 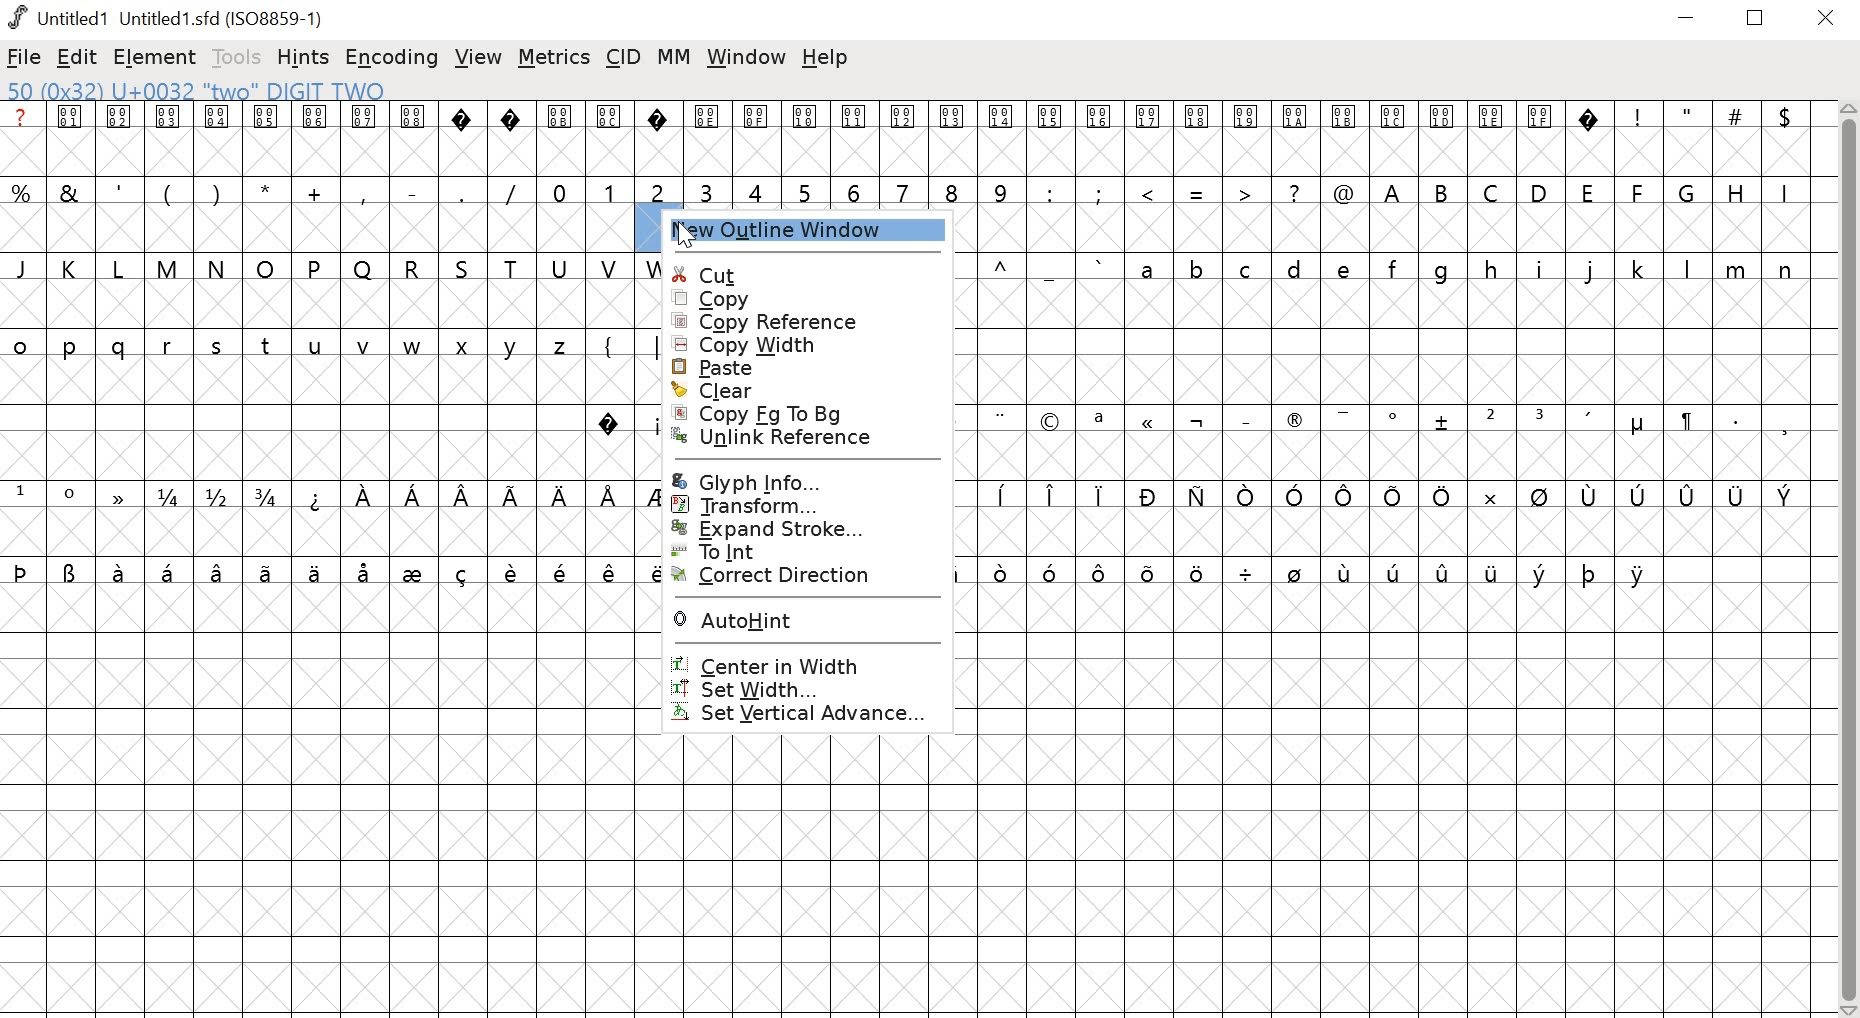 I want to click on restore down, so click(x=1761, y=21).